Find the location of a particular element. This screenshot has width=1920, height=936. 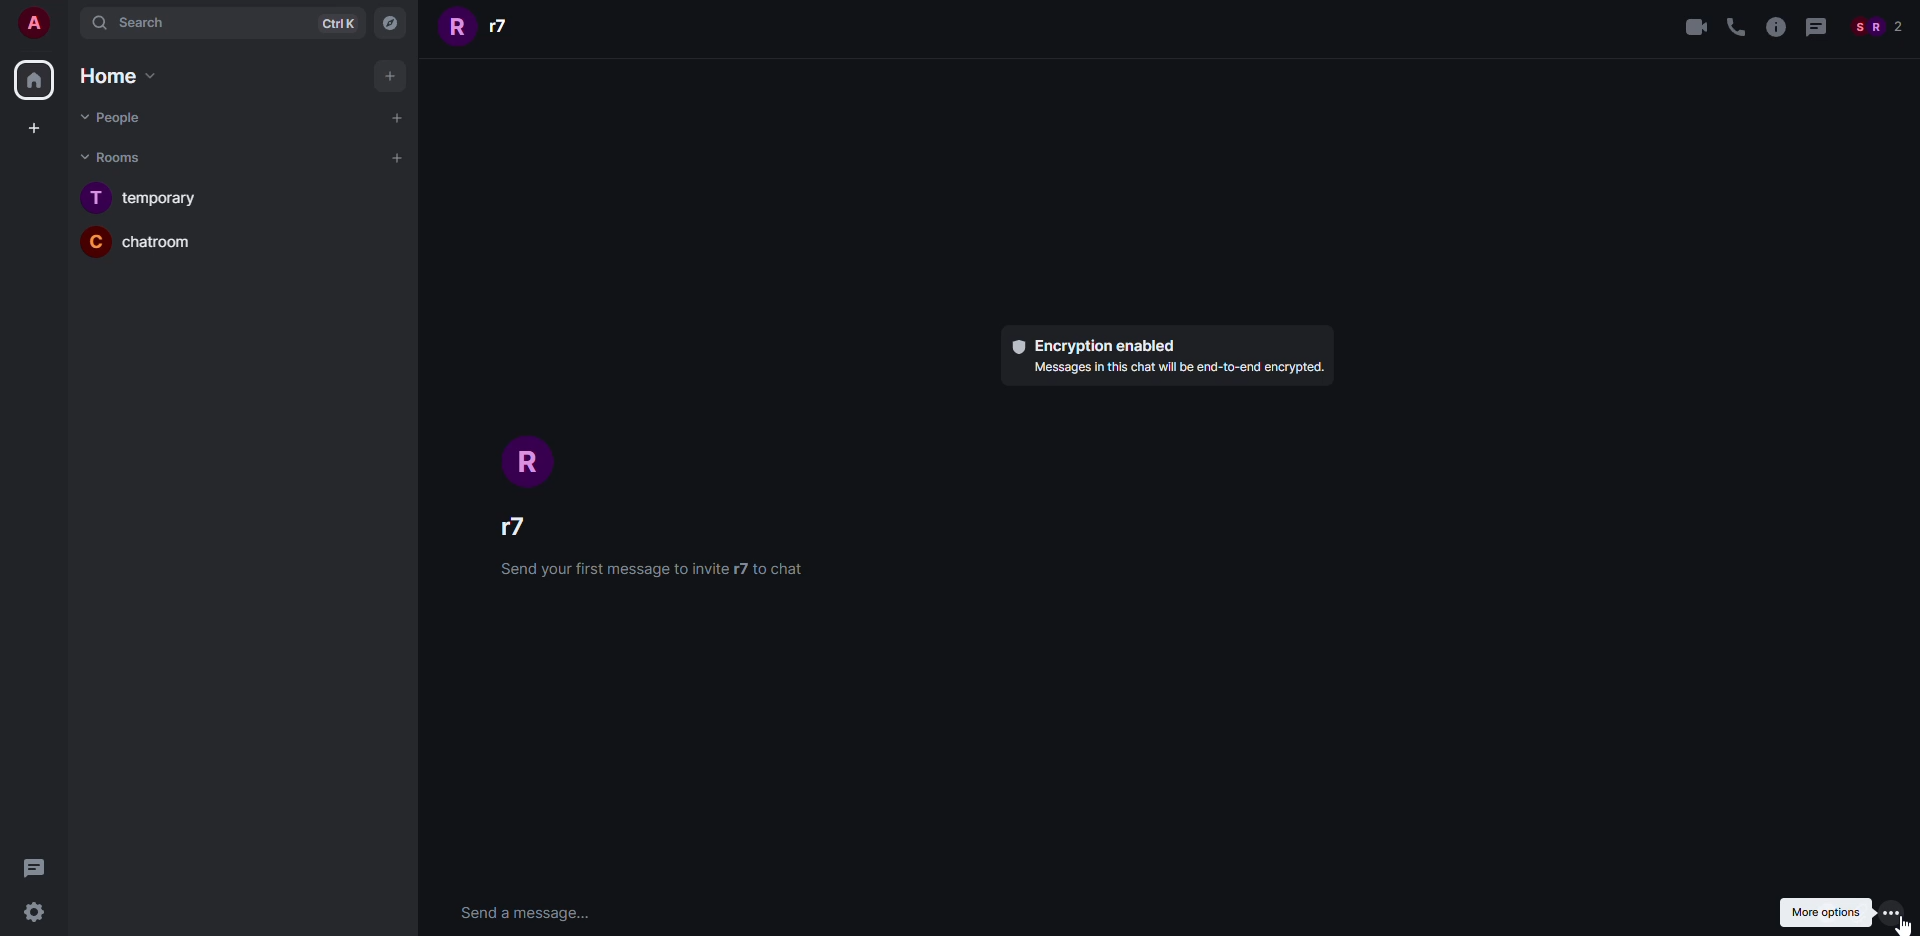

Home is located at coordinates (32, 80).